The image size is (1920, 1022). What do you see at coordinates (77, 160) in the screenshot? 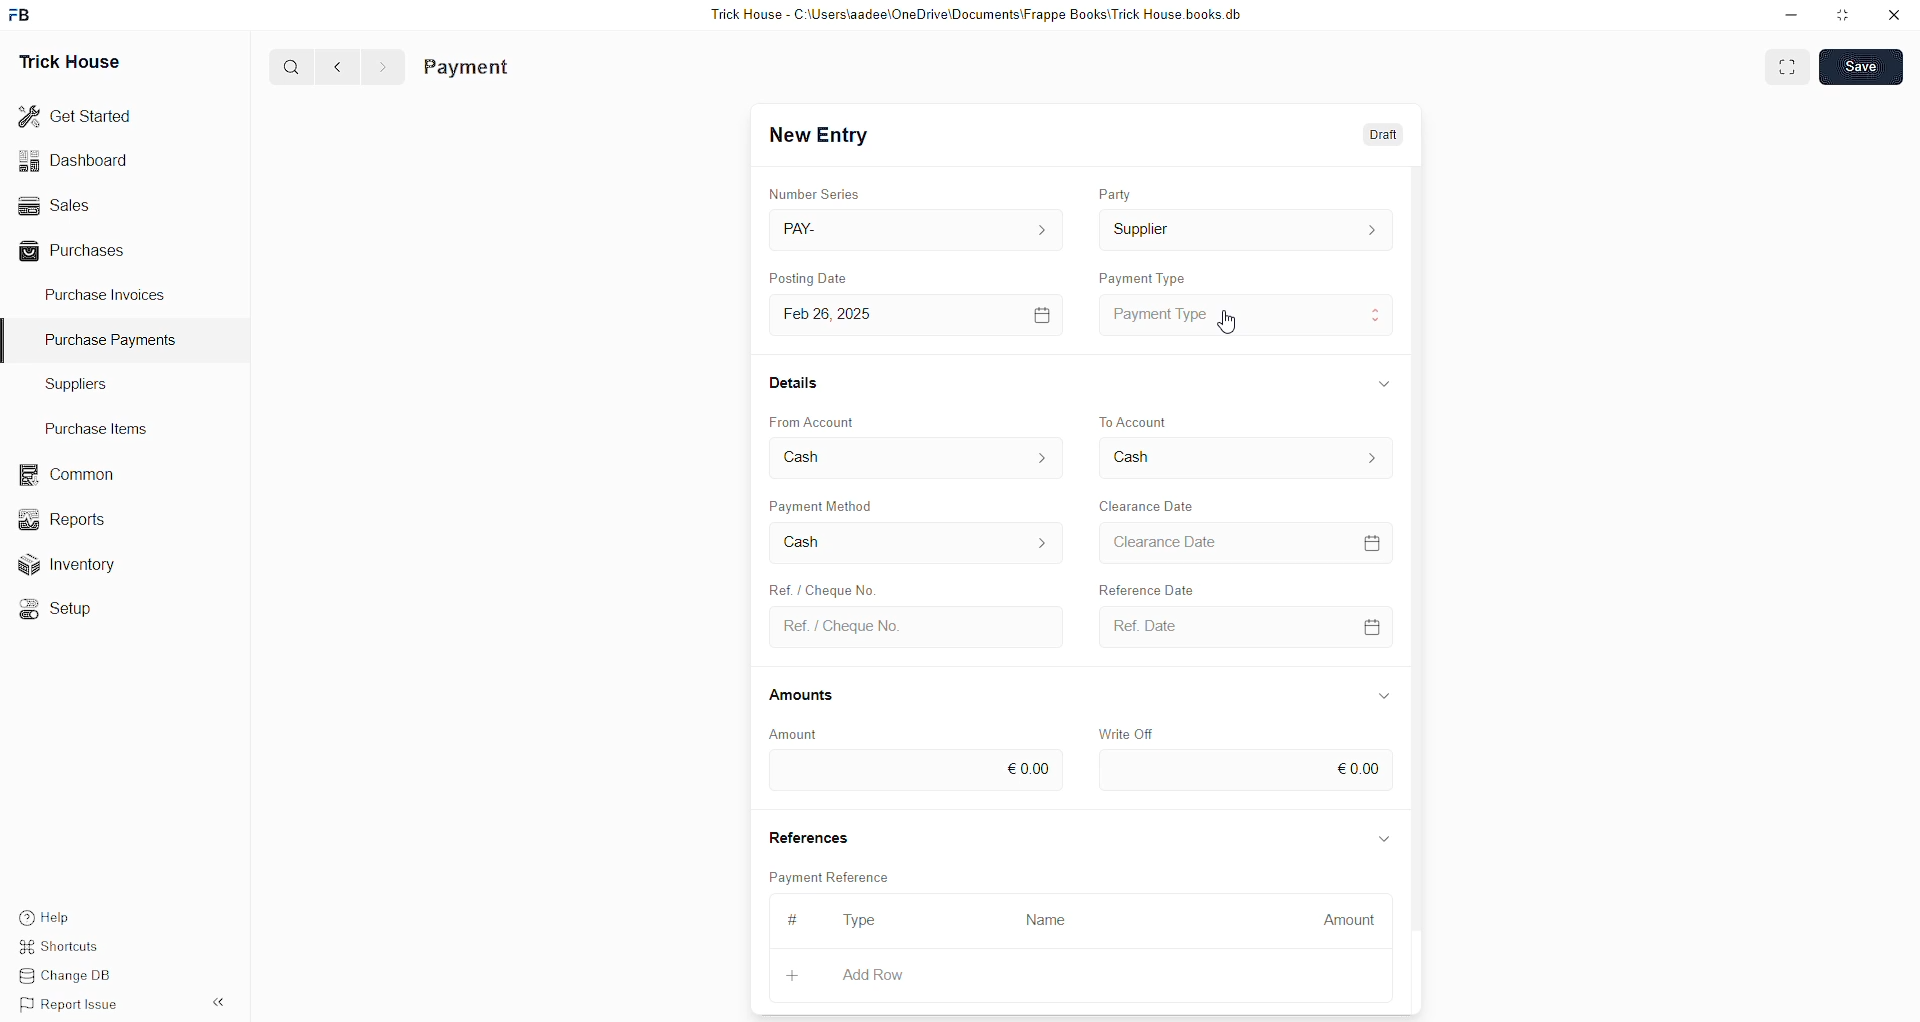
I see `Dashboard` at bounding box center [77, 160].